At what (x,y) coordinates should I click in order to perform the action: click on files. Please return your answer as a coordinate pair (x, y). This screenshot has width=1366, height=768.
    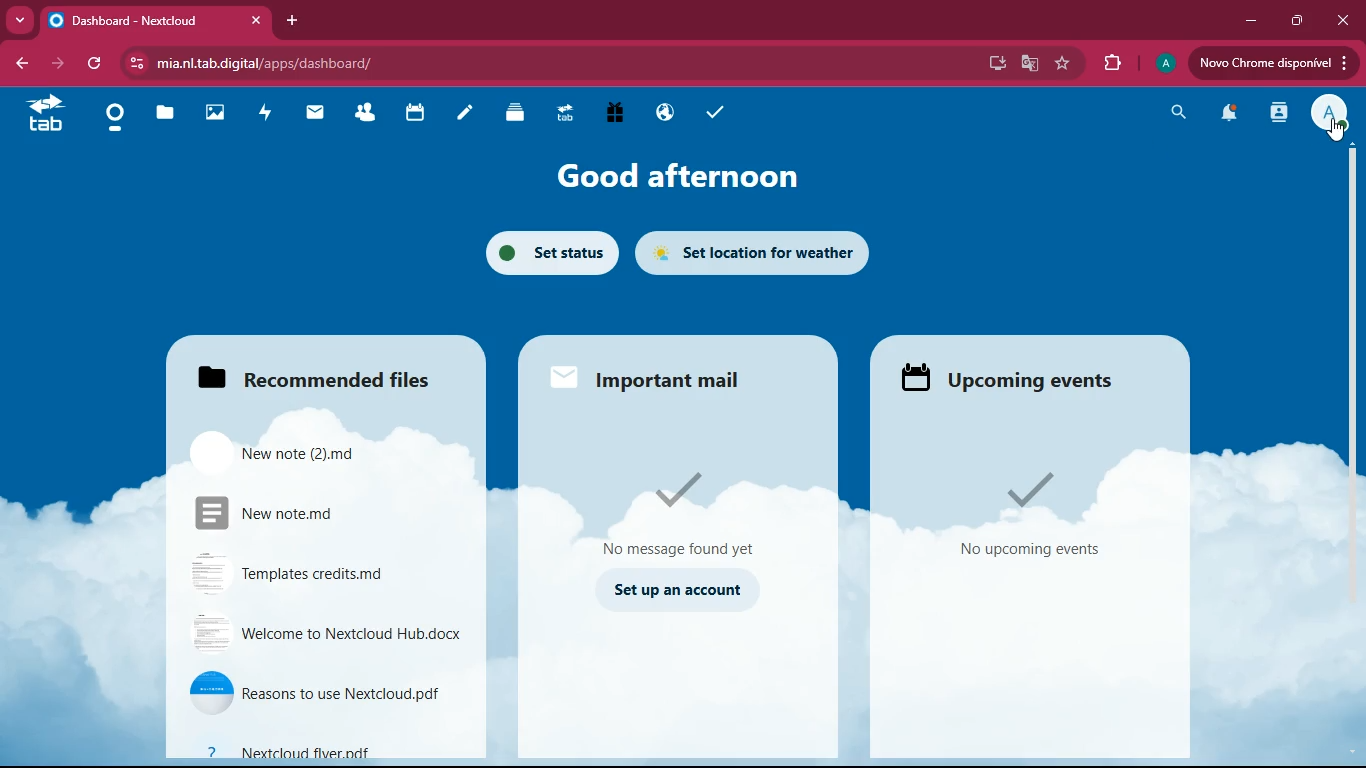
    Looking at the image, I should click on (169, 112).